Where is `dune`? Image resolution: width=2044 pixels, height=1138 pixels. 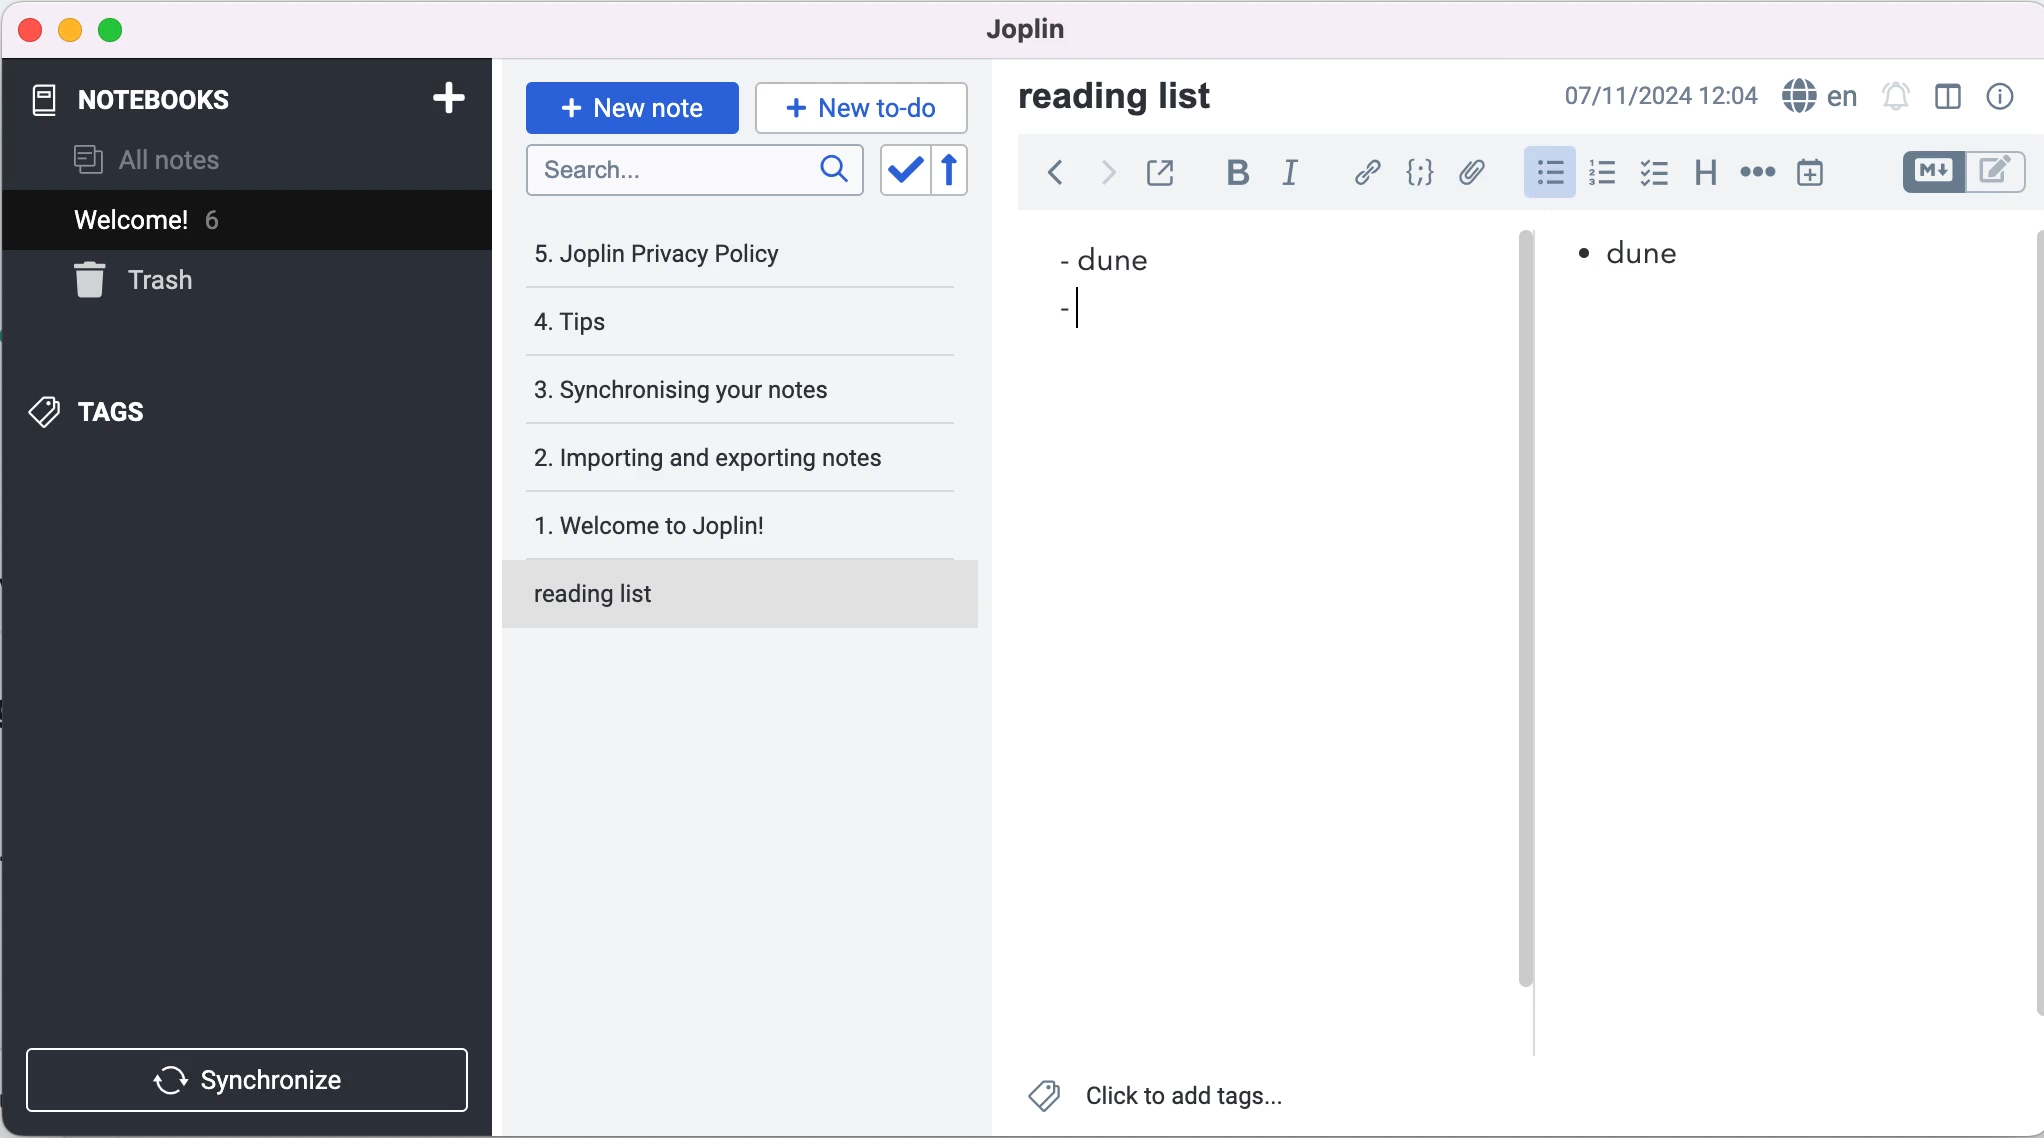 dune is located at coordinates (1663, 258).